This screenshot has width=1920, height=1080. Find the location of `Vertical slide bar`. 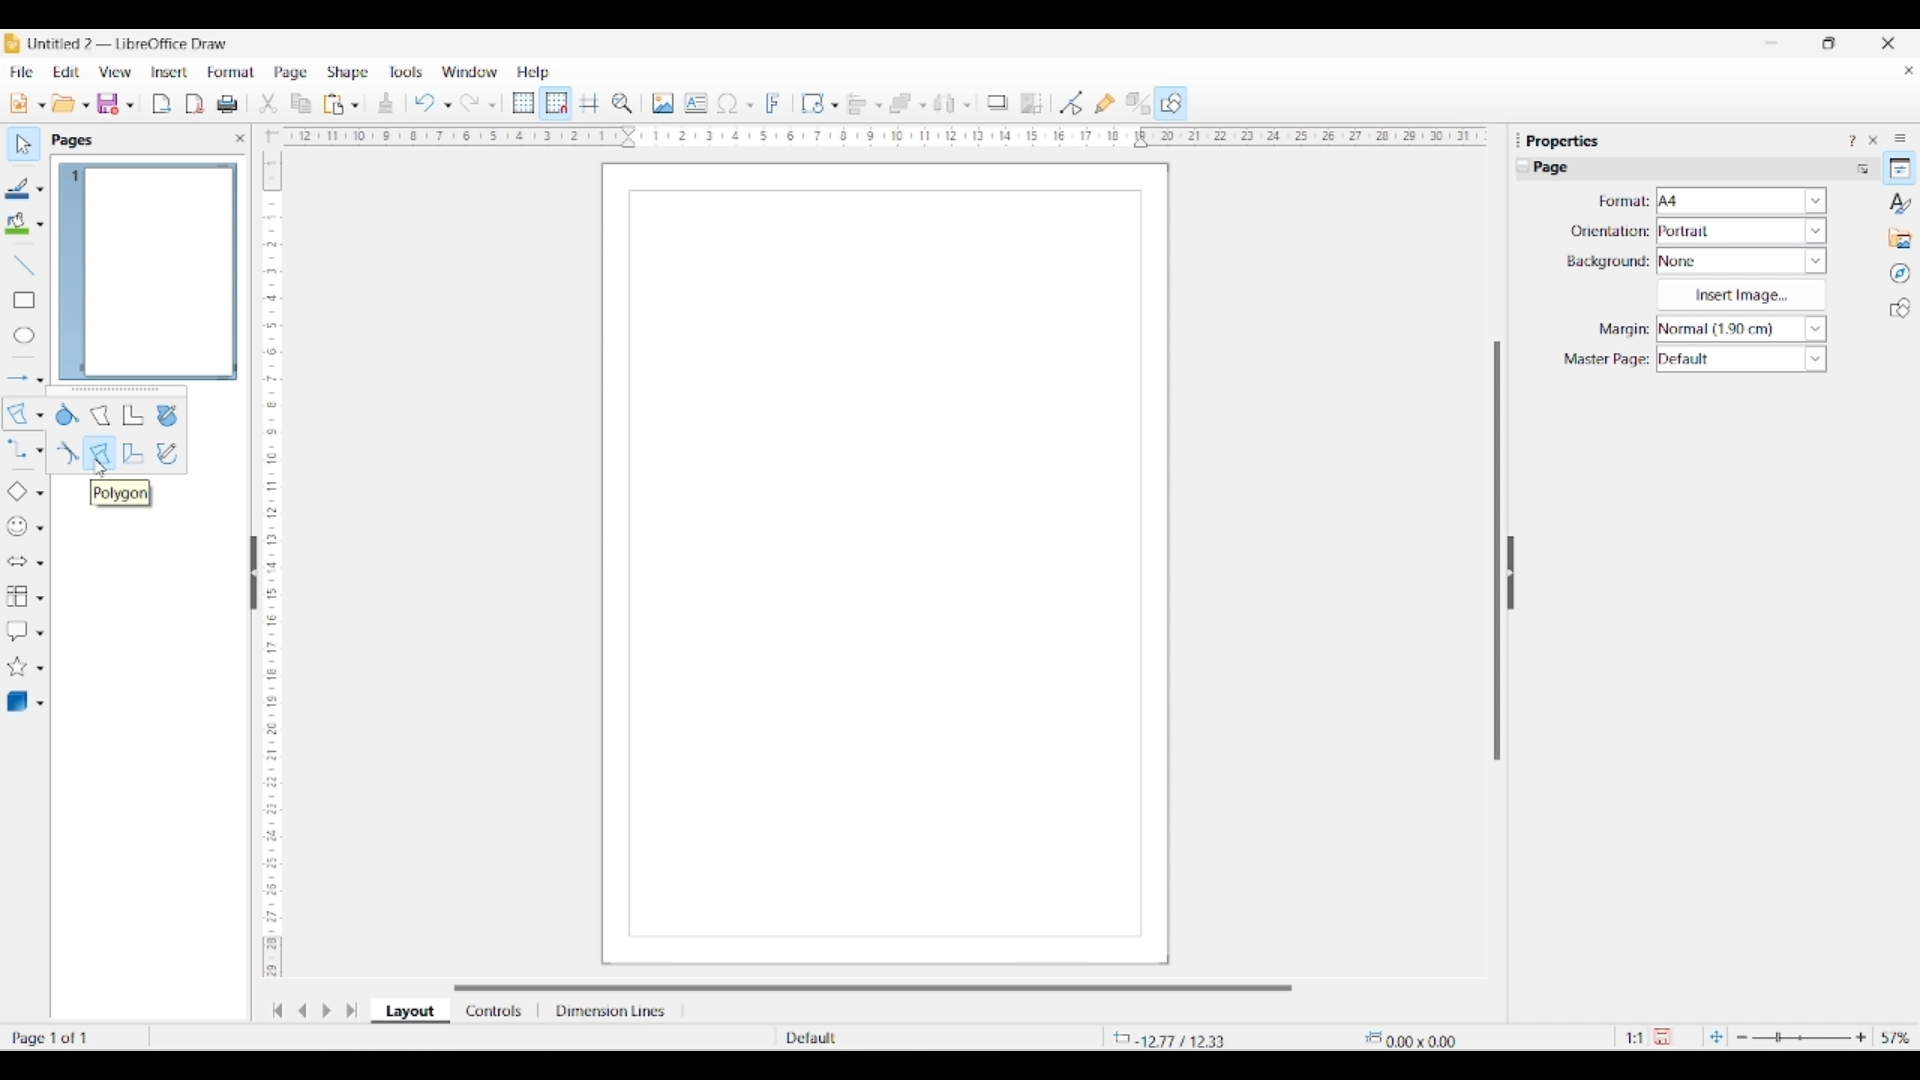

Vertical slide bar is located at coordinates (1497, 551).